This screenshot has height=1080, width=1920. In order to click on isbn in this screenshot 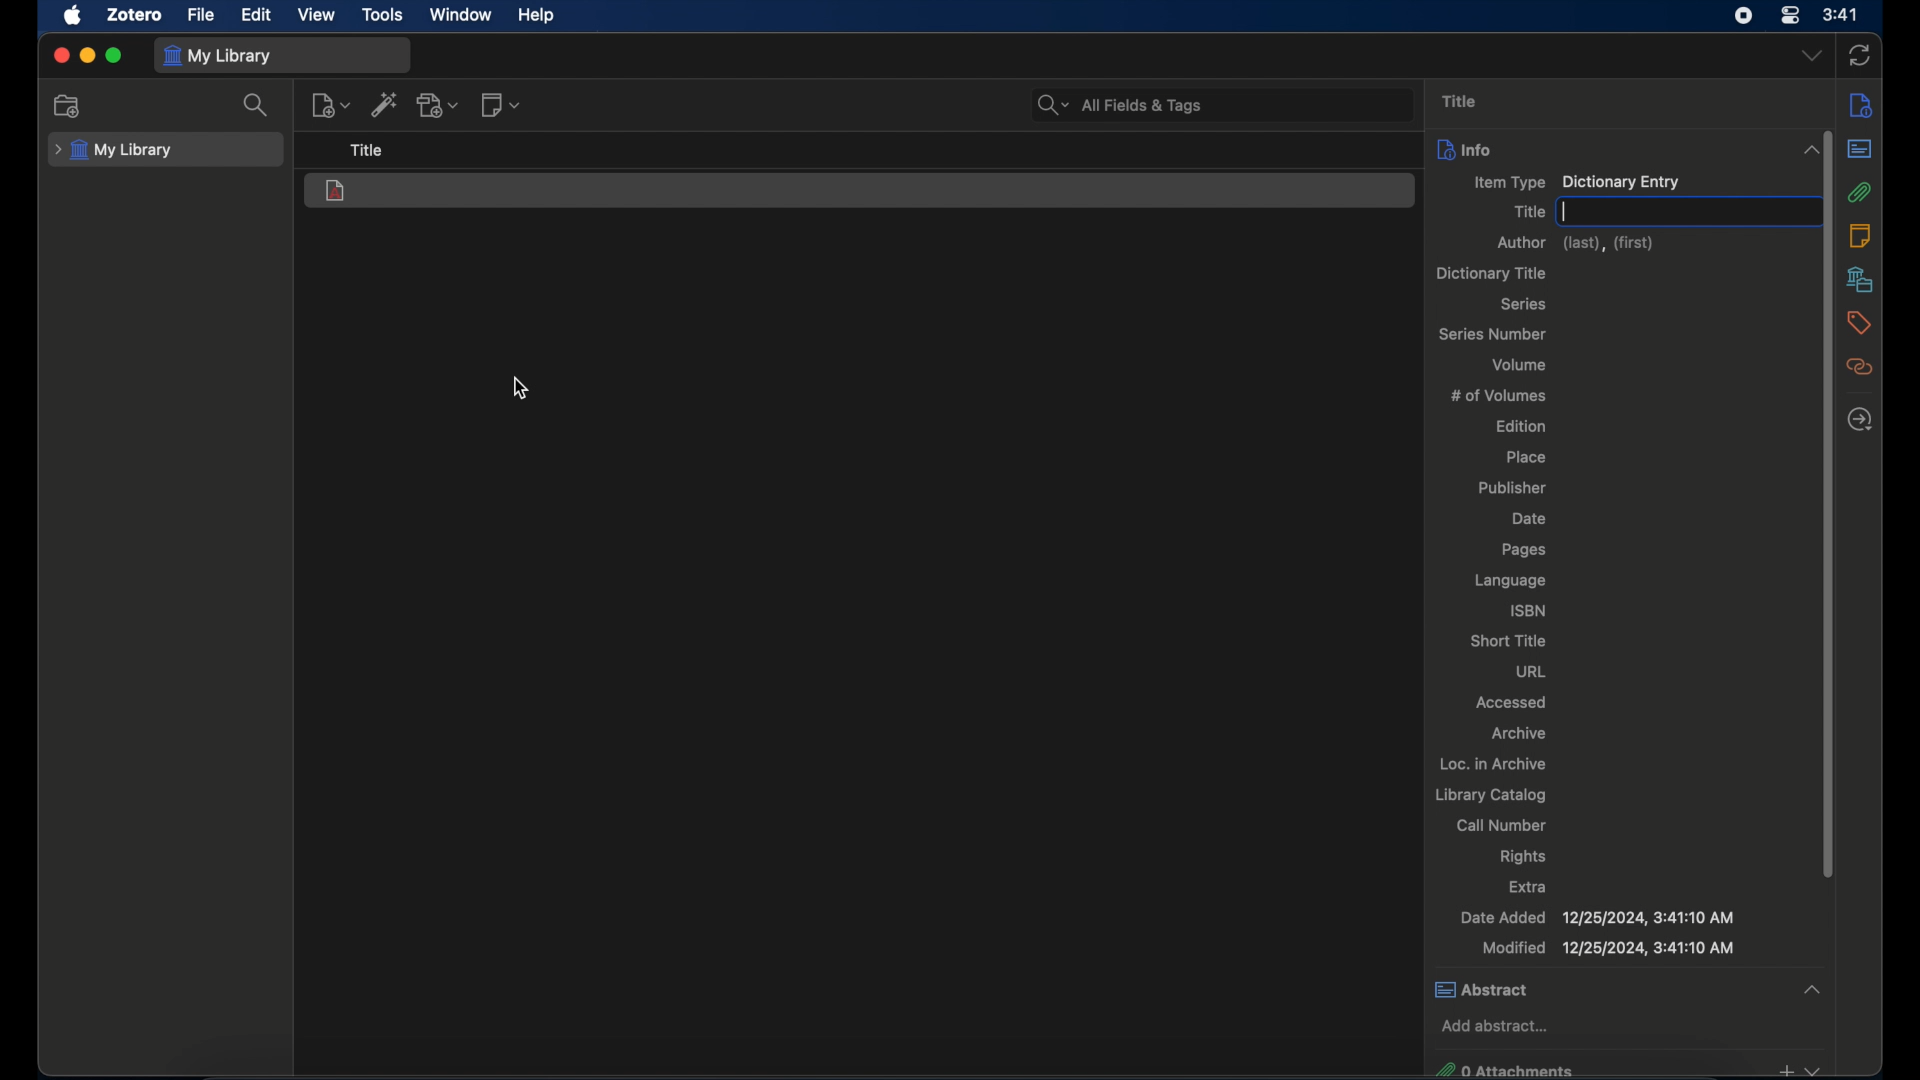, I will do `click(1530, 610)`.